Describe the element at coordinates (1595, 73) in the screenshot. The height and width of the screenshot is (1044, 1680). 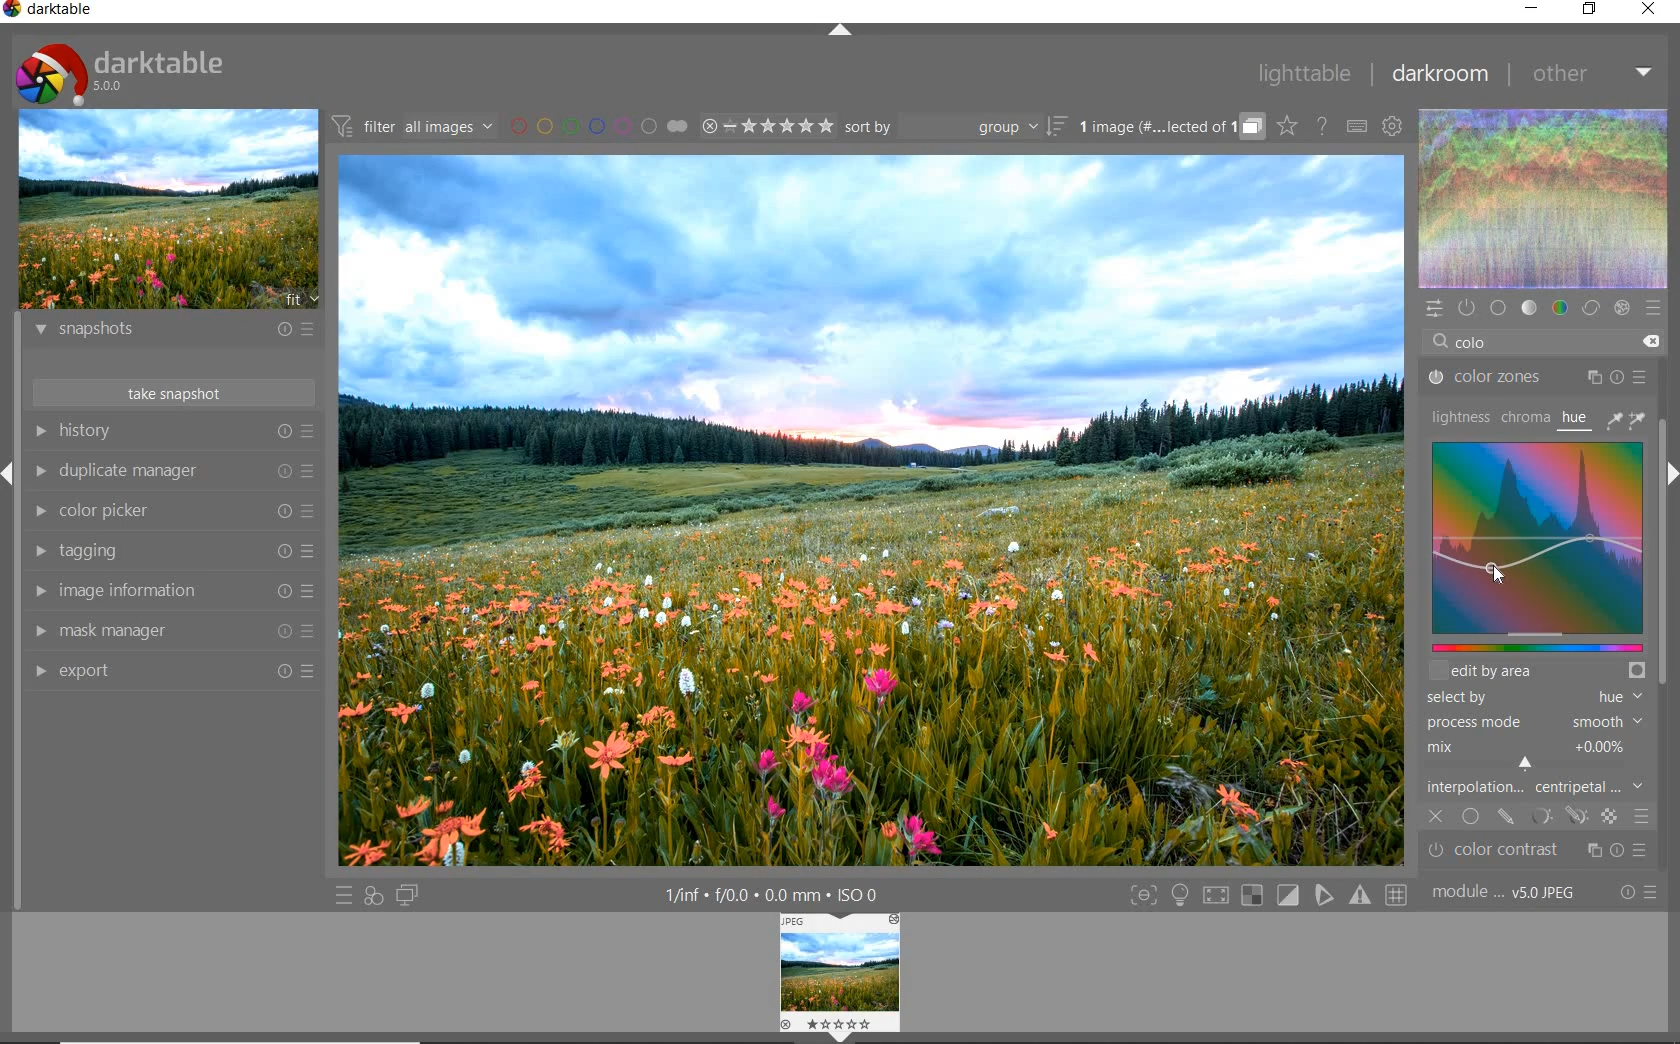
I see `other` at that location.